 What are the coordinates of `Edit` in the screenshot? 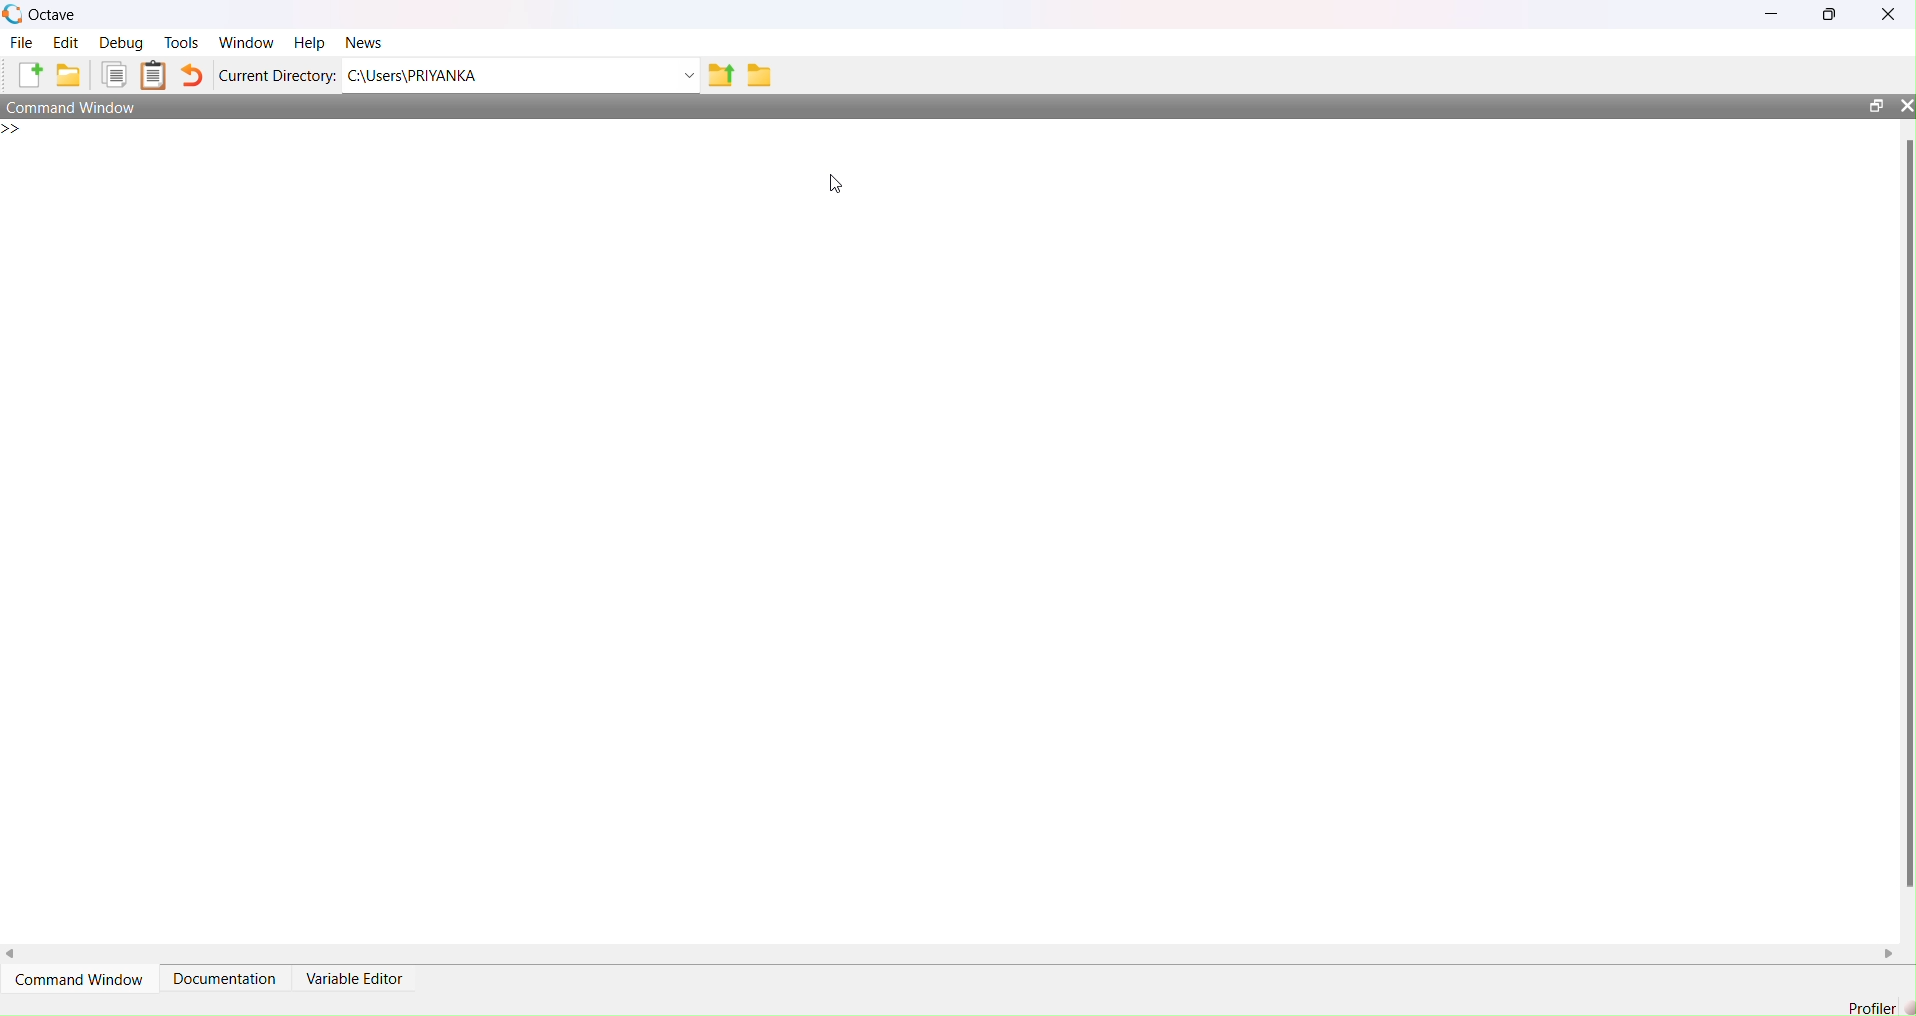 It's located at (65, 42).